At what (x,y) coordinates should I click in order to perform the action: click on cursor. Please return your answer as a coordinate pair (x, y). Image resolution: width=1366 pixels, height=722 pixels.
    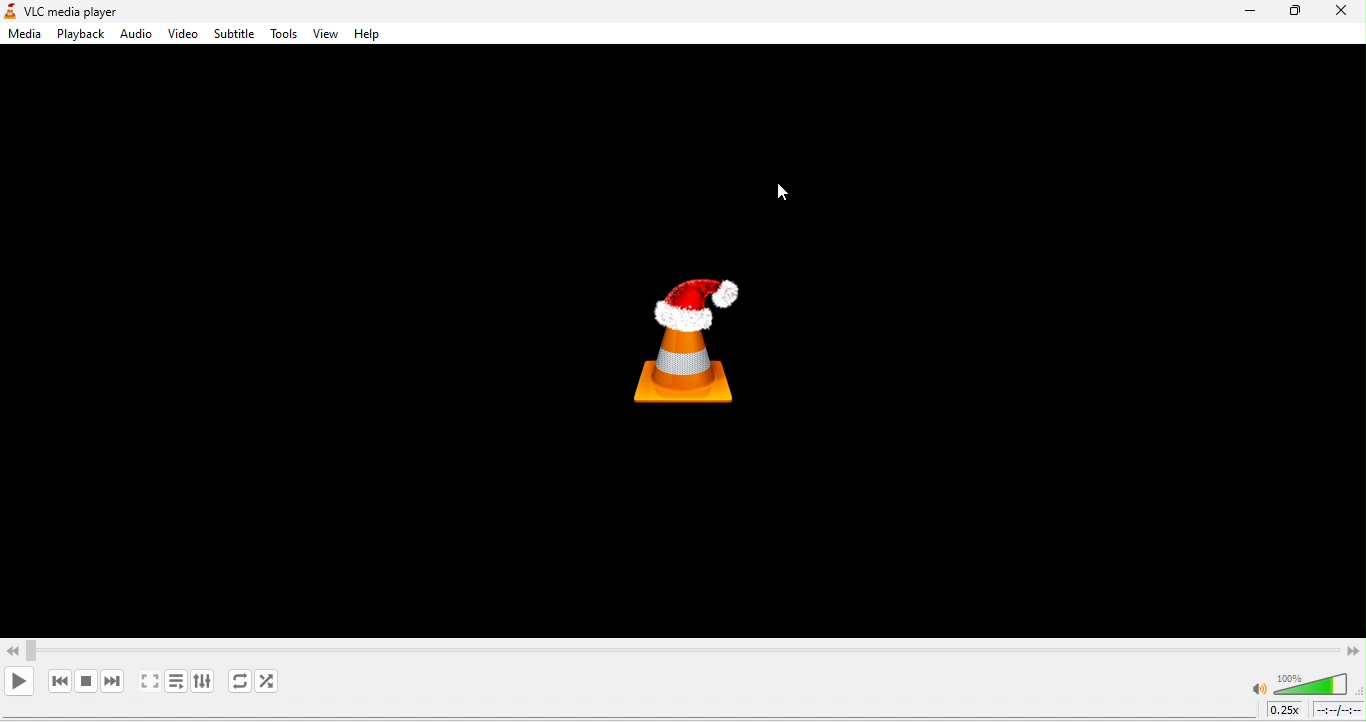
    Looking at the image, I should click on (774, 194).